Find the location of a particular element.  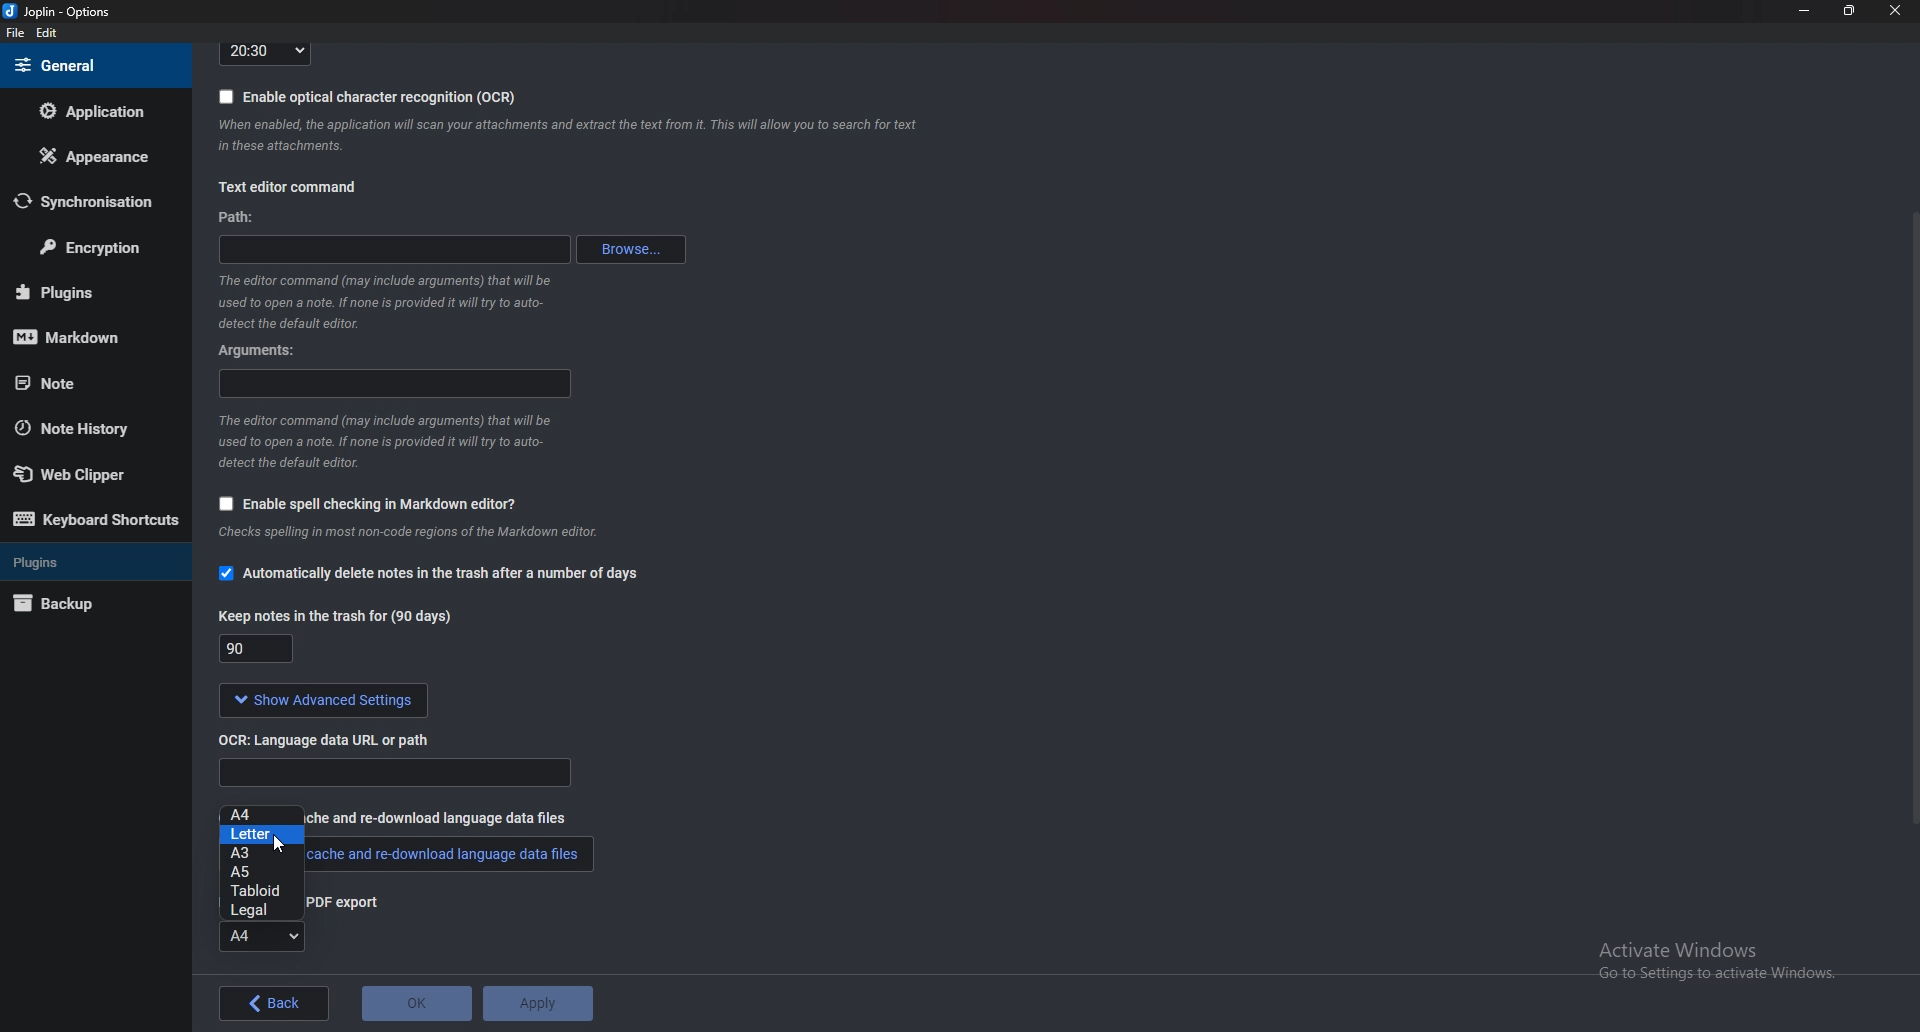

Encryption is located at coordinates (92, 249).